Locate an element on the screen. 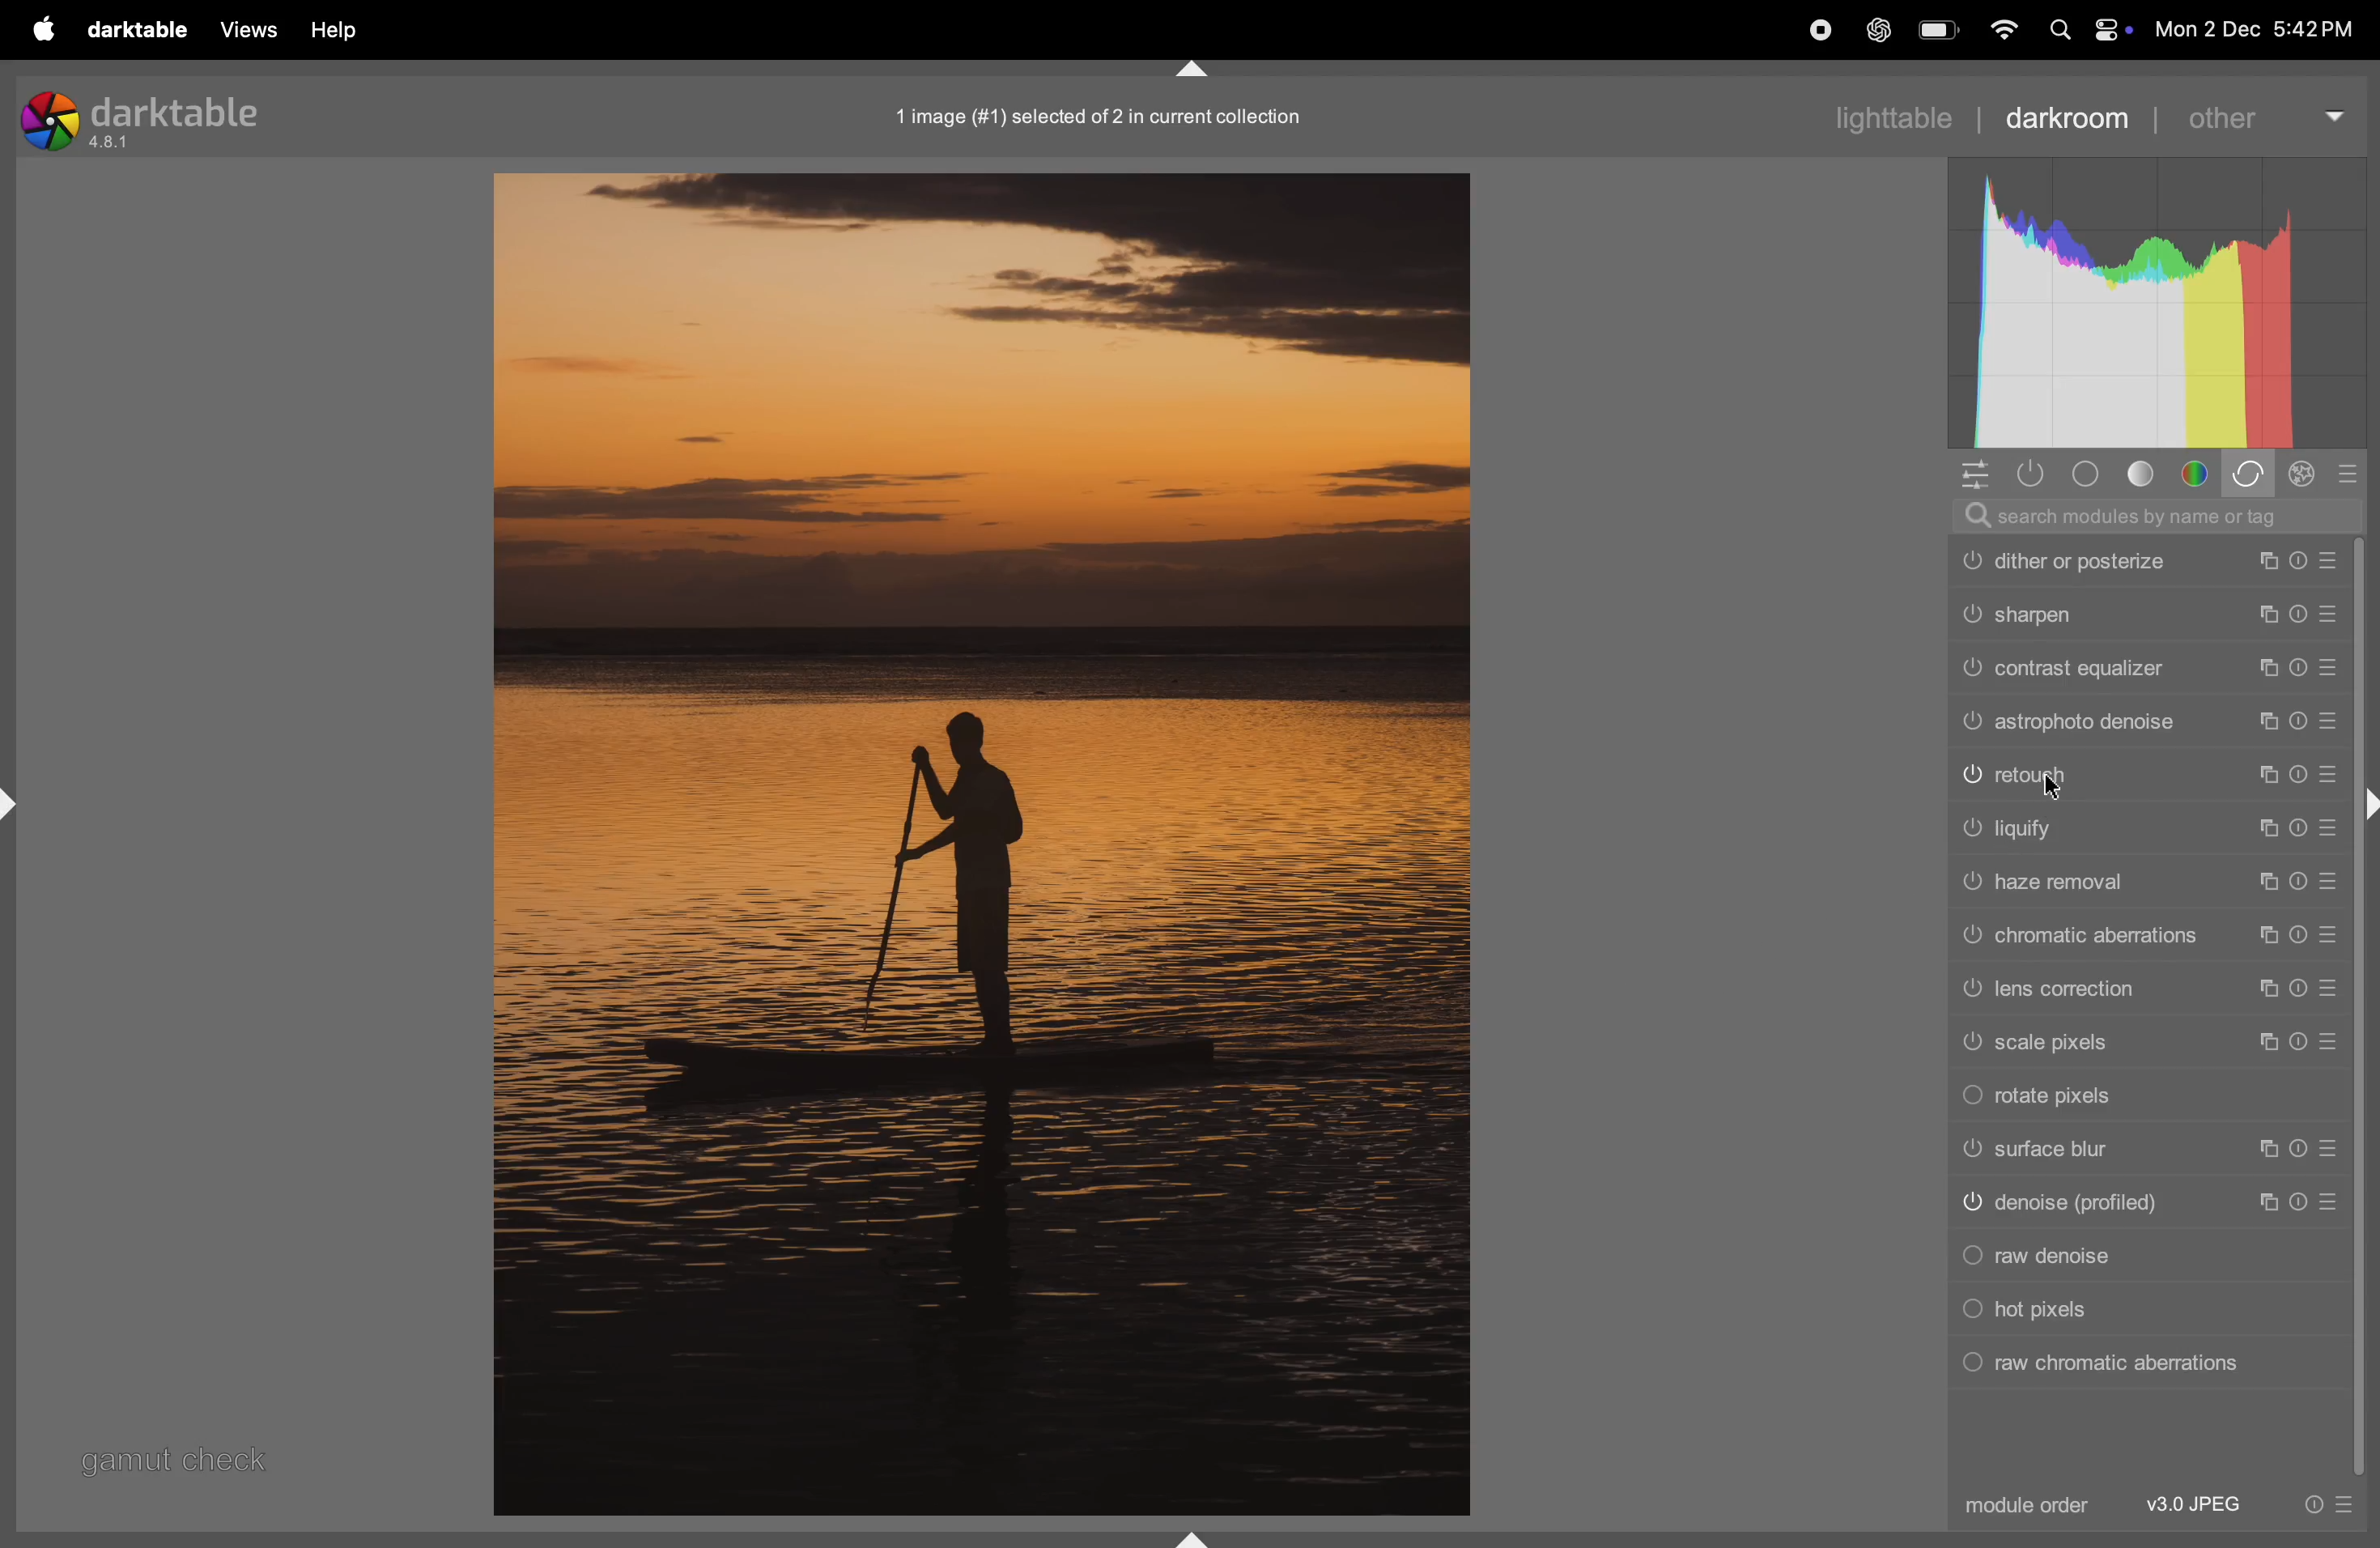 Image resolution: width=2380 pixels, height=1548 pixels. scale pixels is located at coordinates (2148, 1043).